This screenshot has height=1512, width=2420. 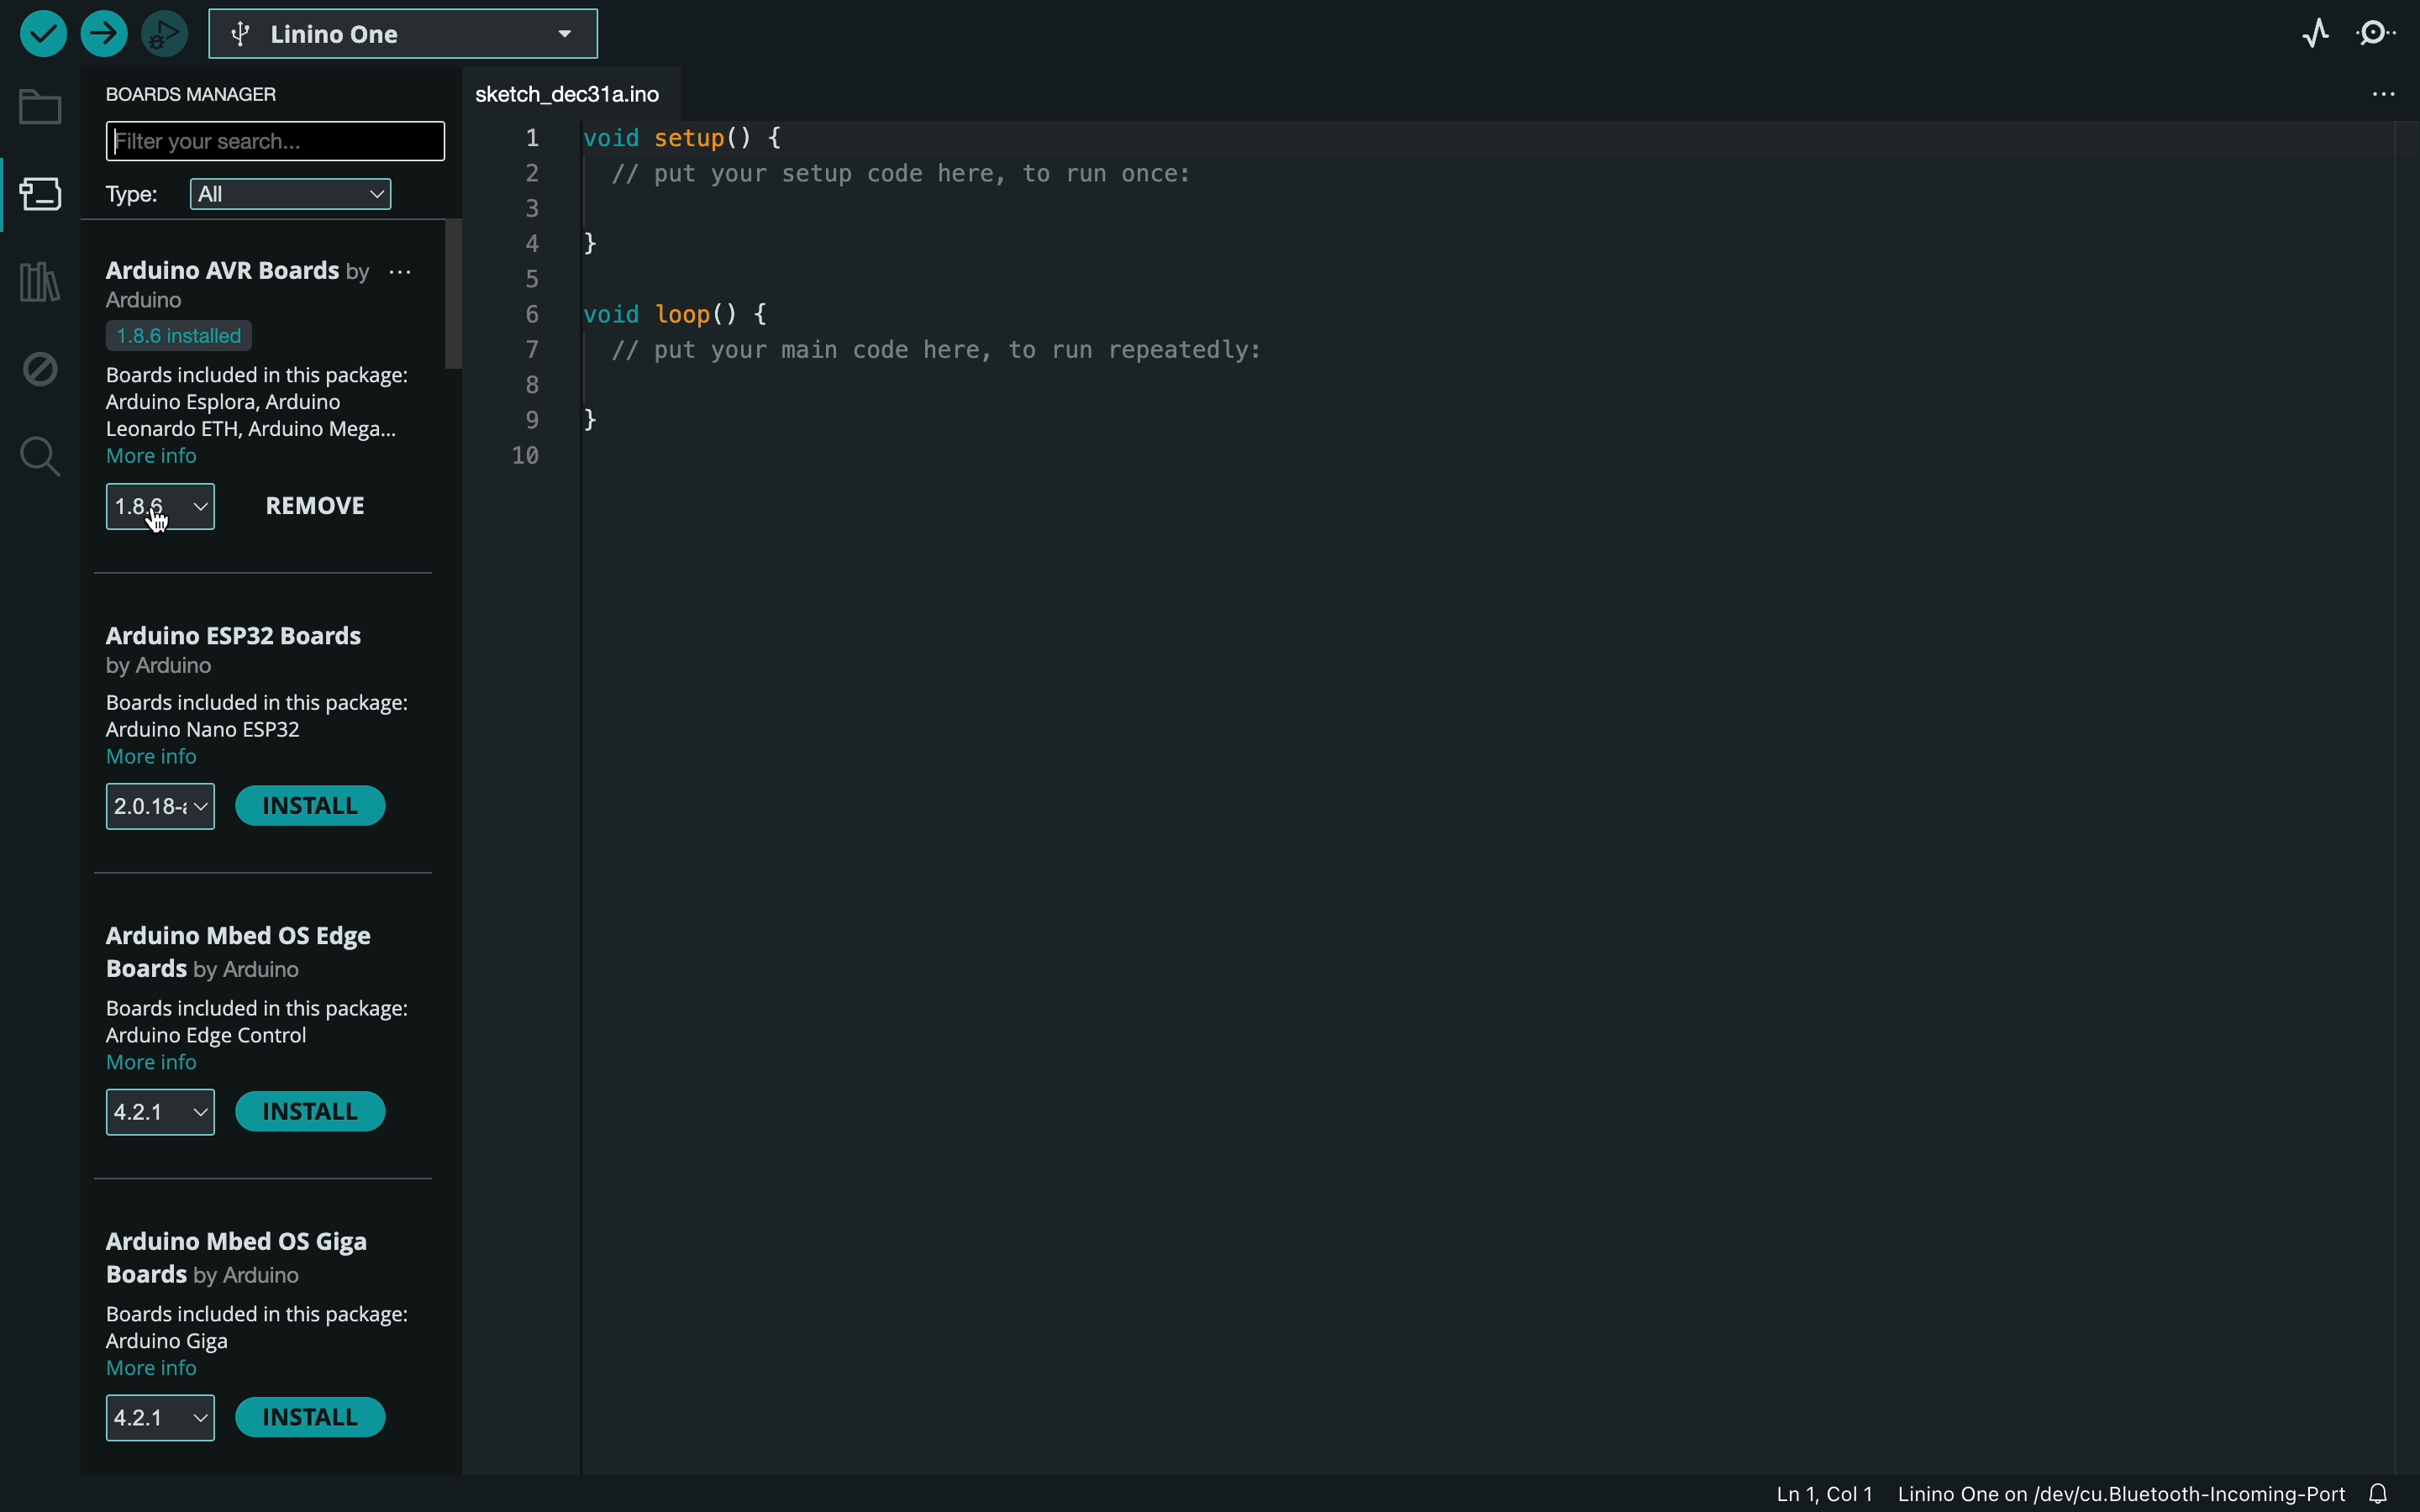 What do you see at coordinates (164, 33) in the screenshot?
I see `debugger` at bounding box center [164, 33].